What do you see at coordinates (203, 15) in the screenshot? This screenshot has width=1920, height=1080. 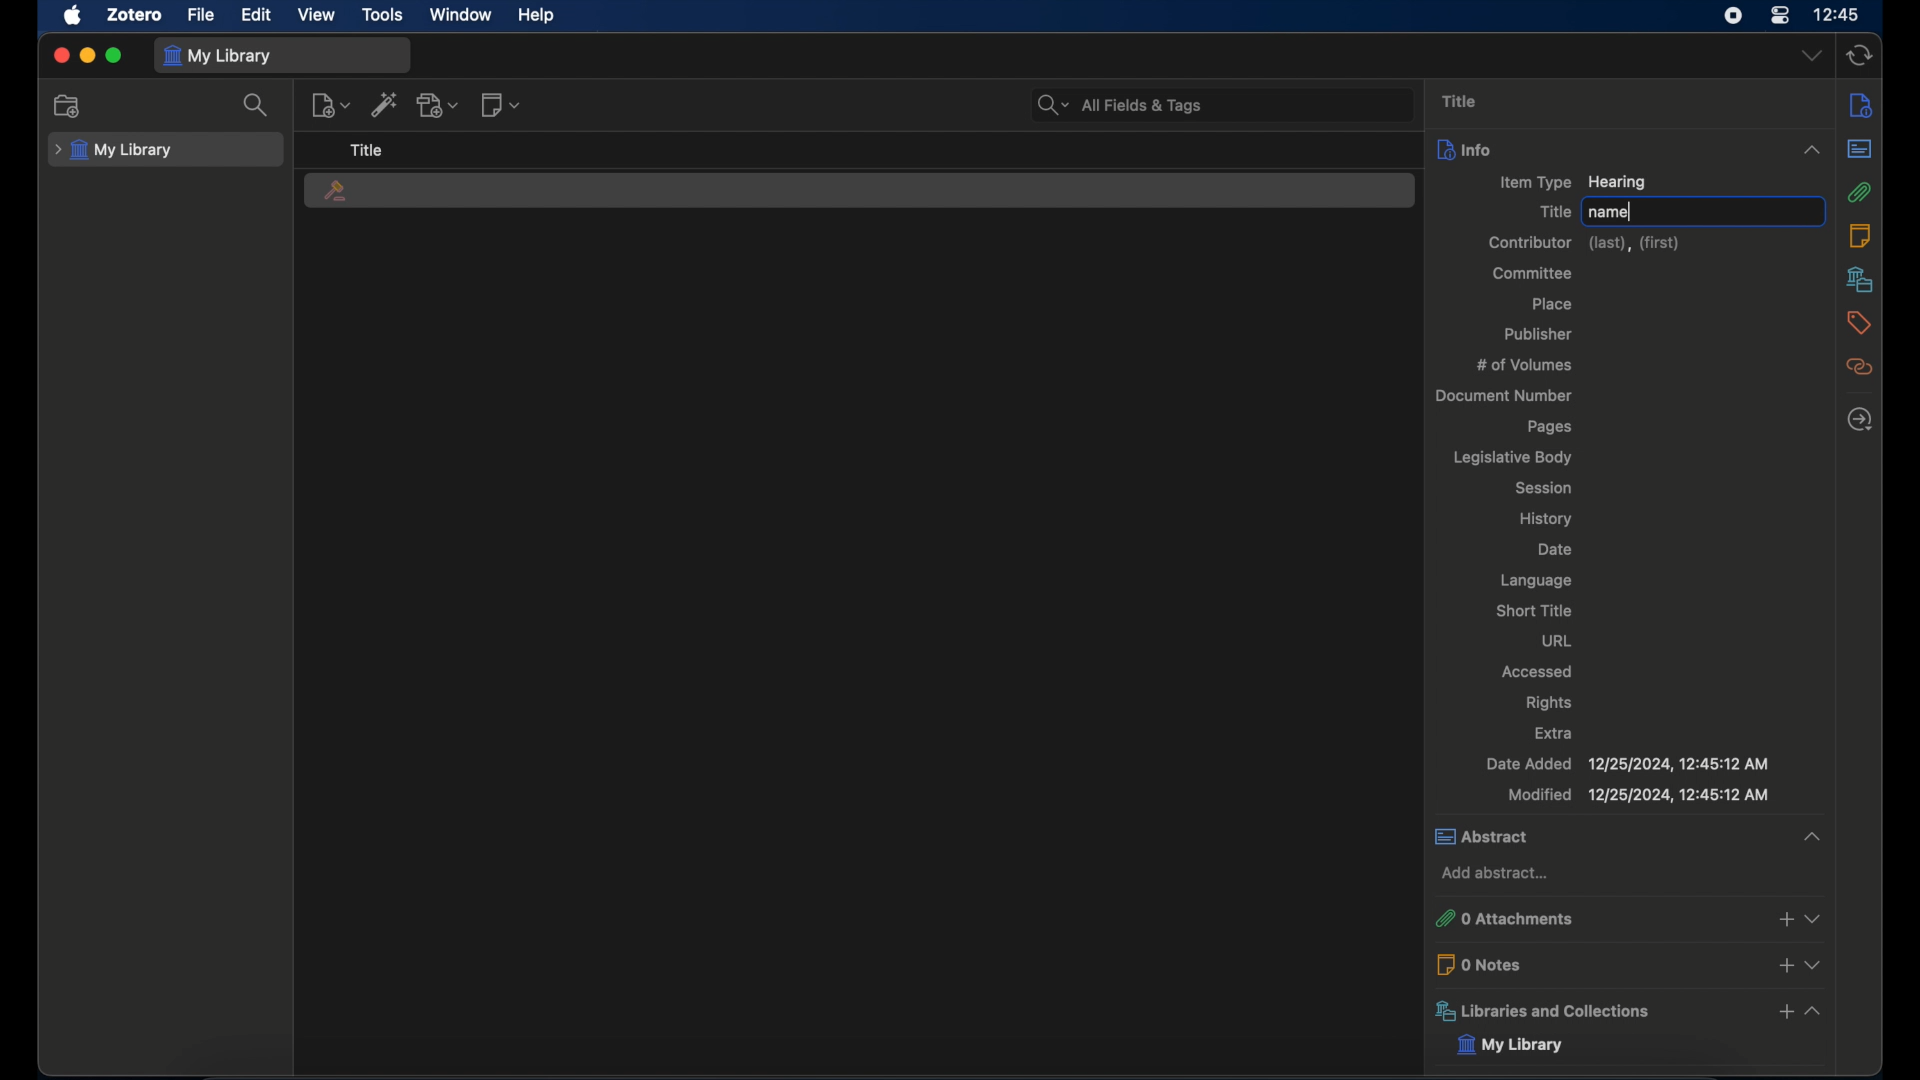 I see `file` at bounding box center [203, 15].